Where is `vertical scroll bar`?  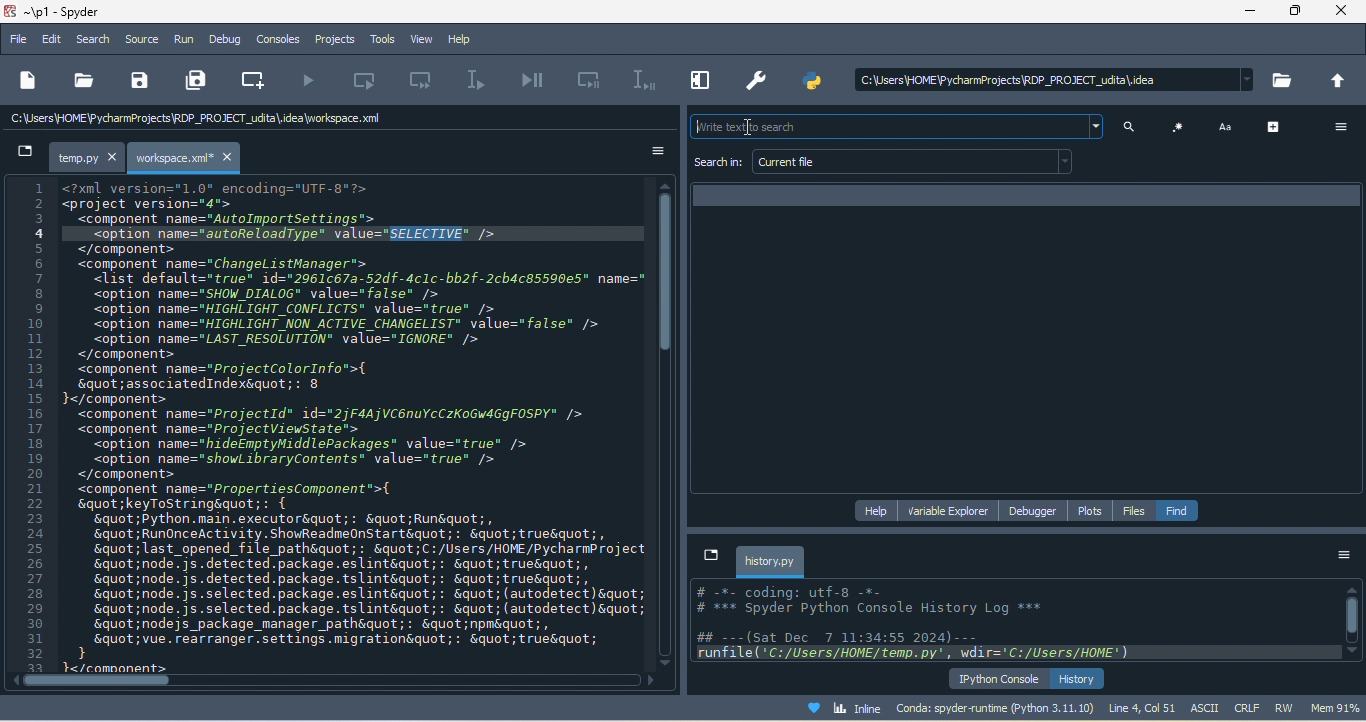
vertical scroll bar is located at coordinates (1351, 621).